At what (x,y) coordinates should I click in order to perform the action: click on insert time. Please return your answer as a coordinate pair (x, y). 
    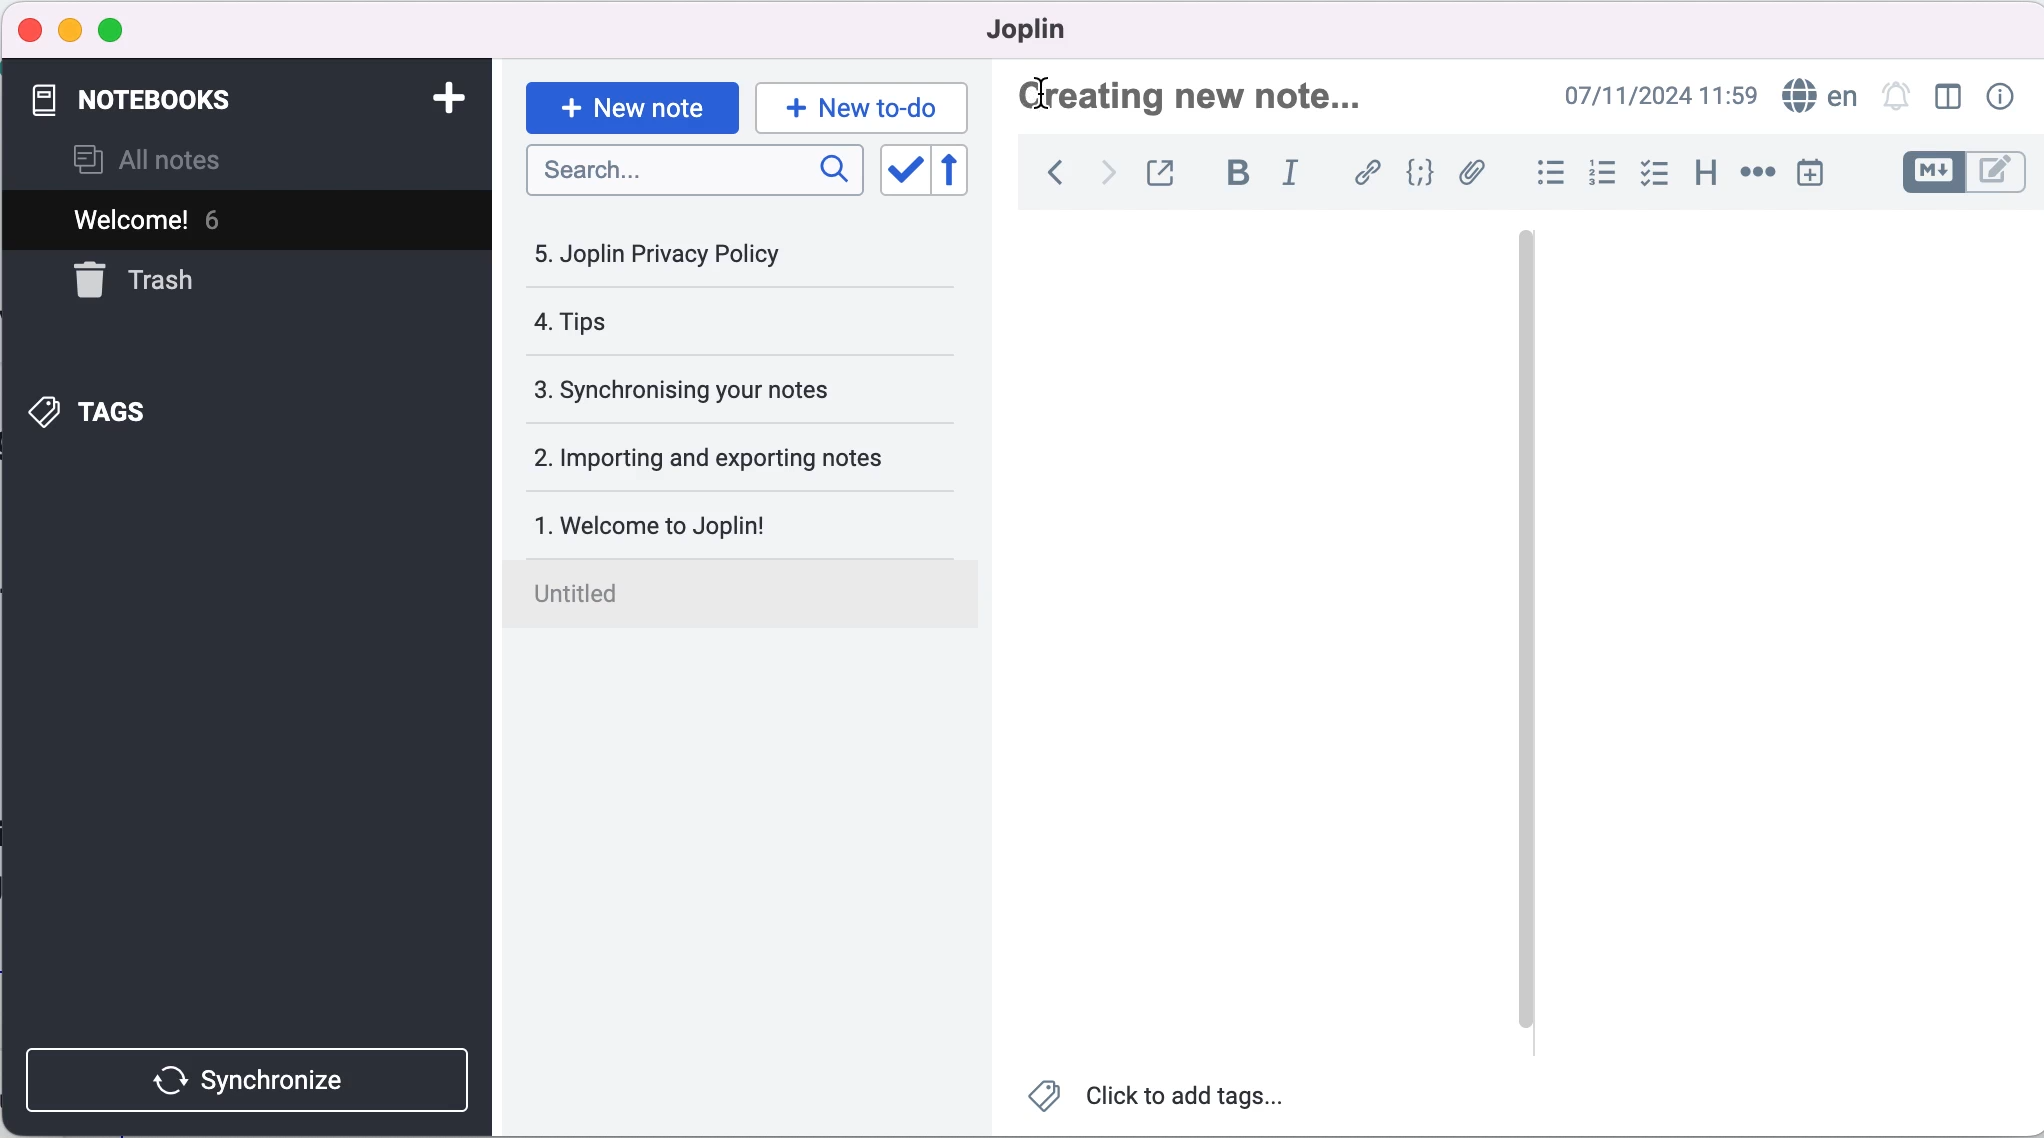
    Looking at the image, I should click on (1817, 176).